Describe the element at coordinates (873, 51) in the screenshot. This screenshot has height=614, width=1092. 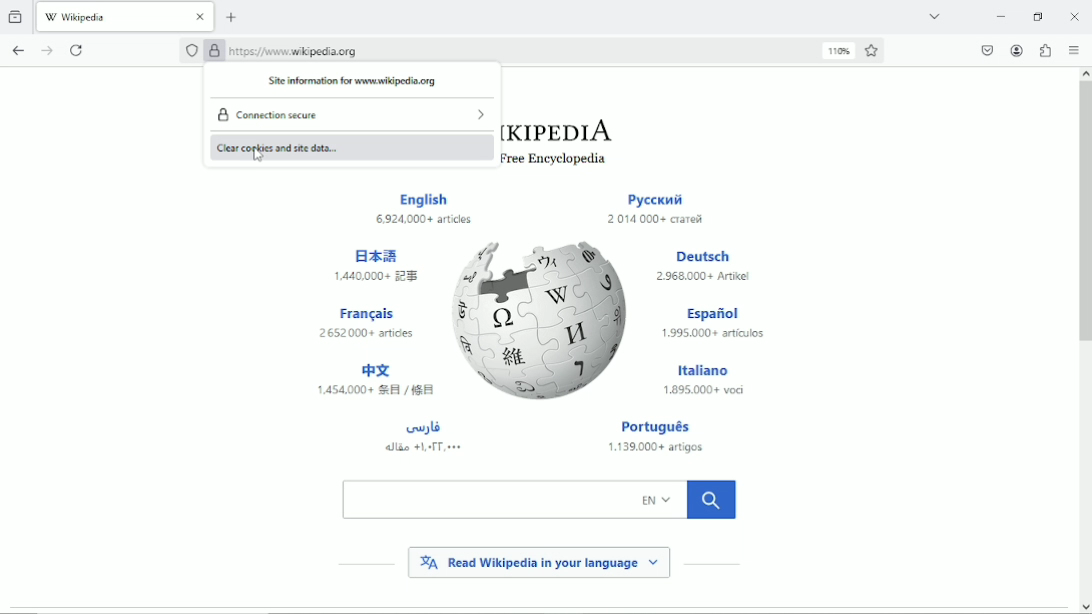
I see `bookmark this page` at that location.